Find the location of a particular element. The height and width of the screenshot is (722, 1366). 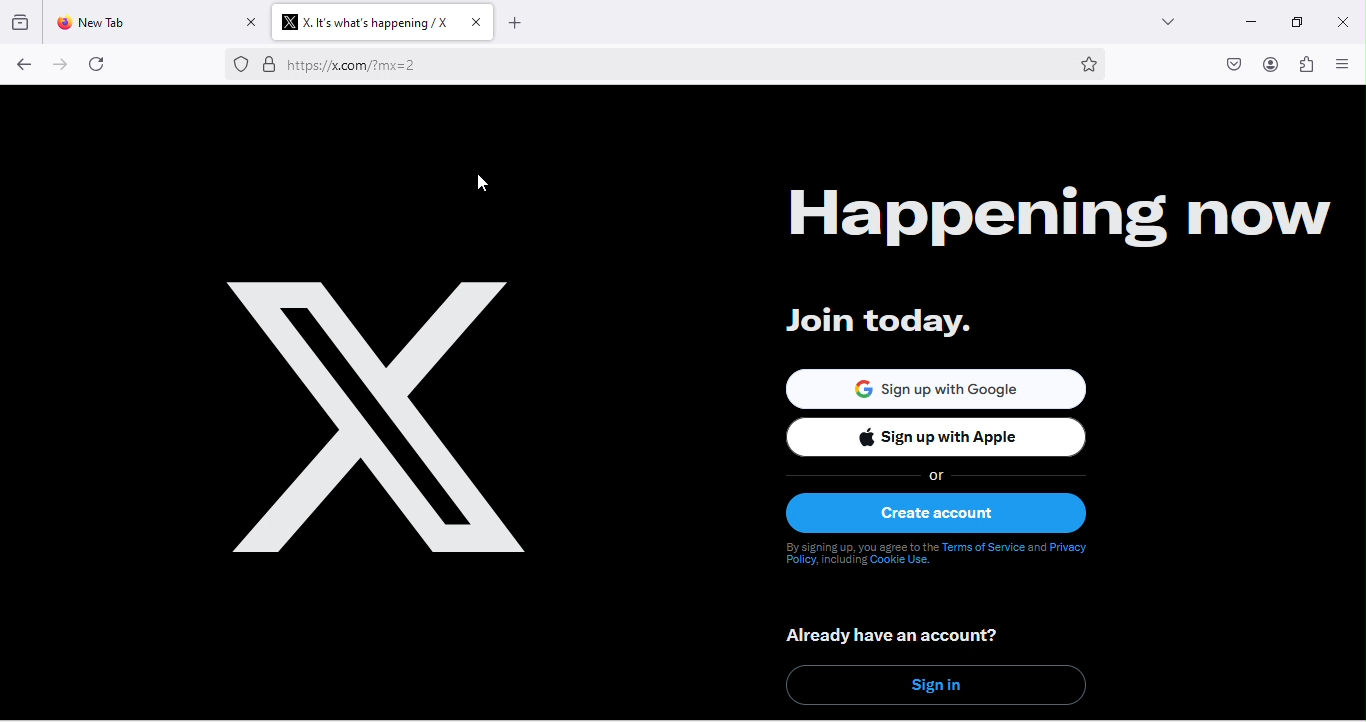

close is located at coordinates (1341, 22).